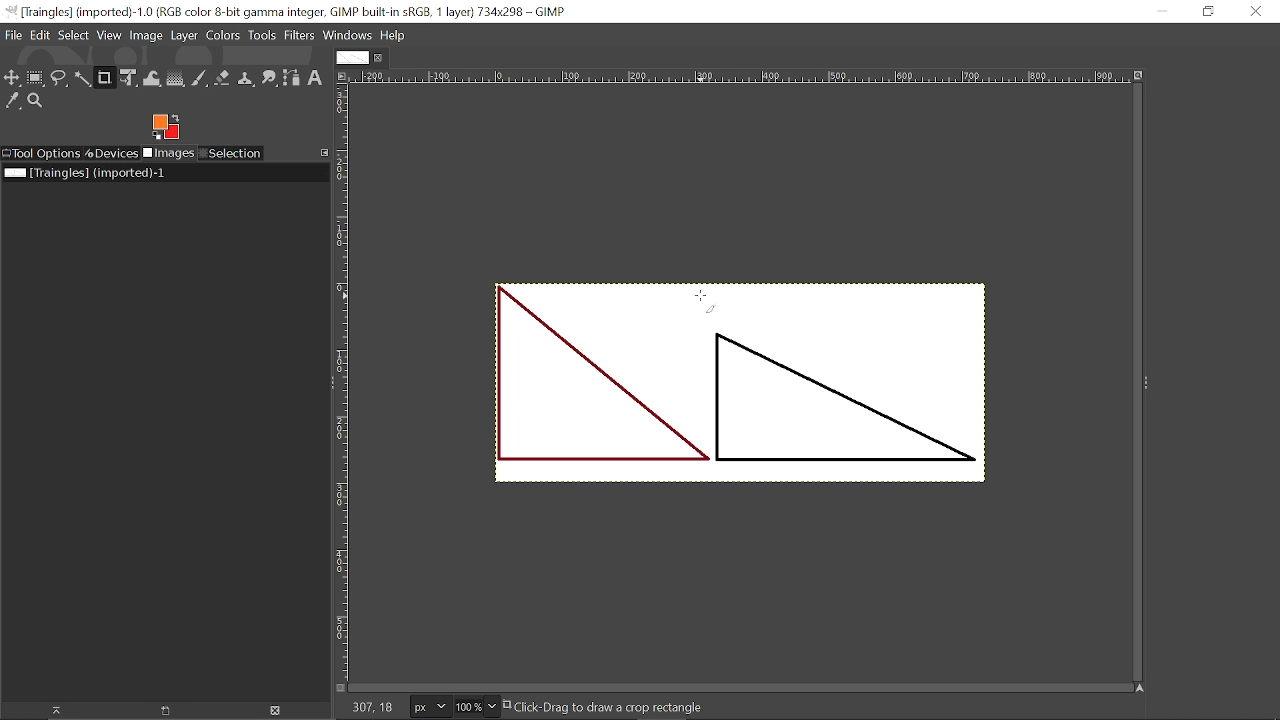 The image size is (1280, 720). I want to click on layer, so click(184, 37).